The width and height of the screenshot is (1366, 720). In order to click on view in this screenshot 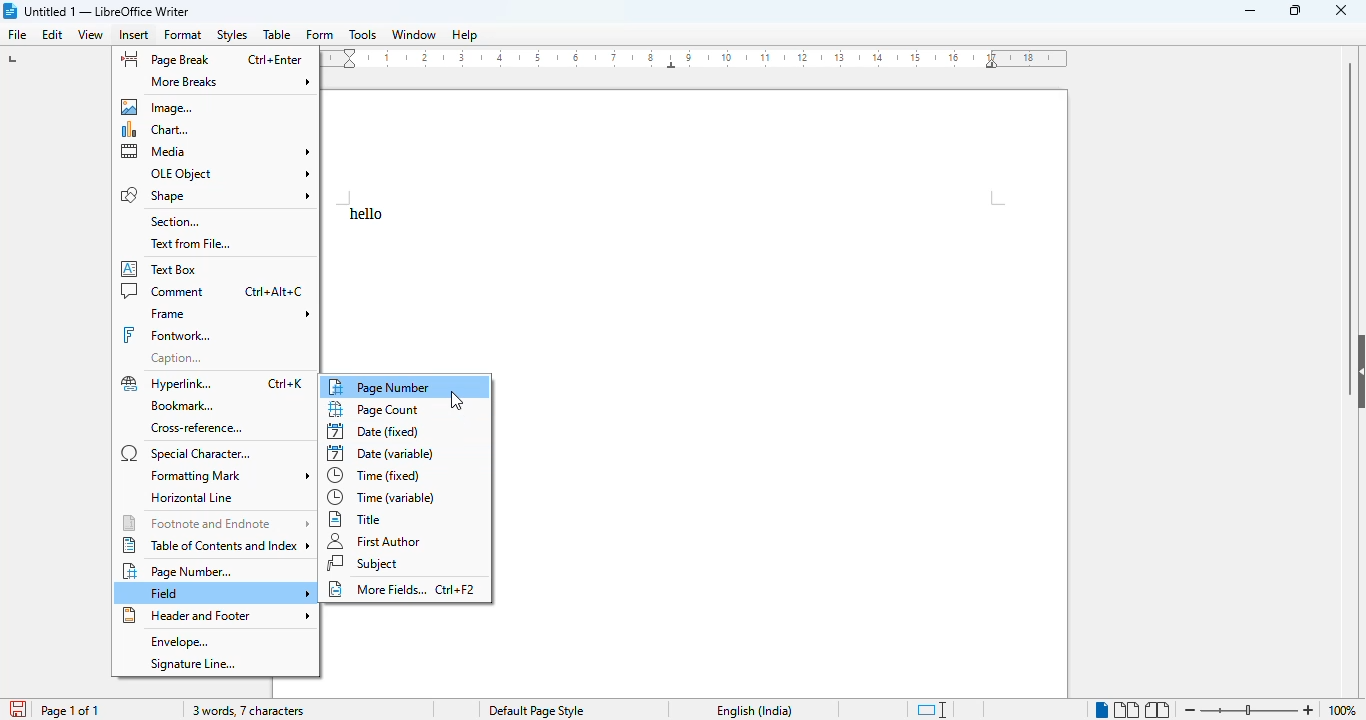, I will do `click(90, 35)`.